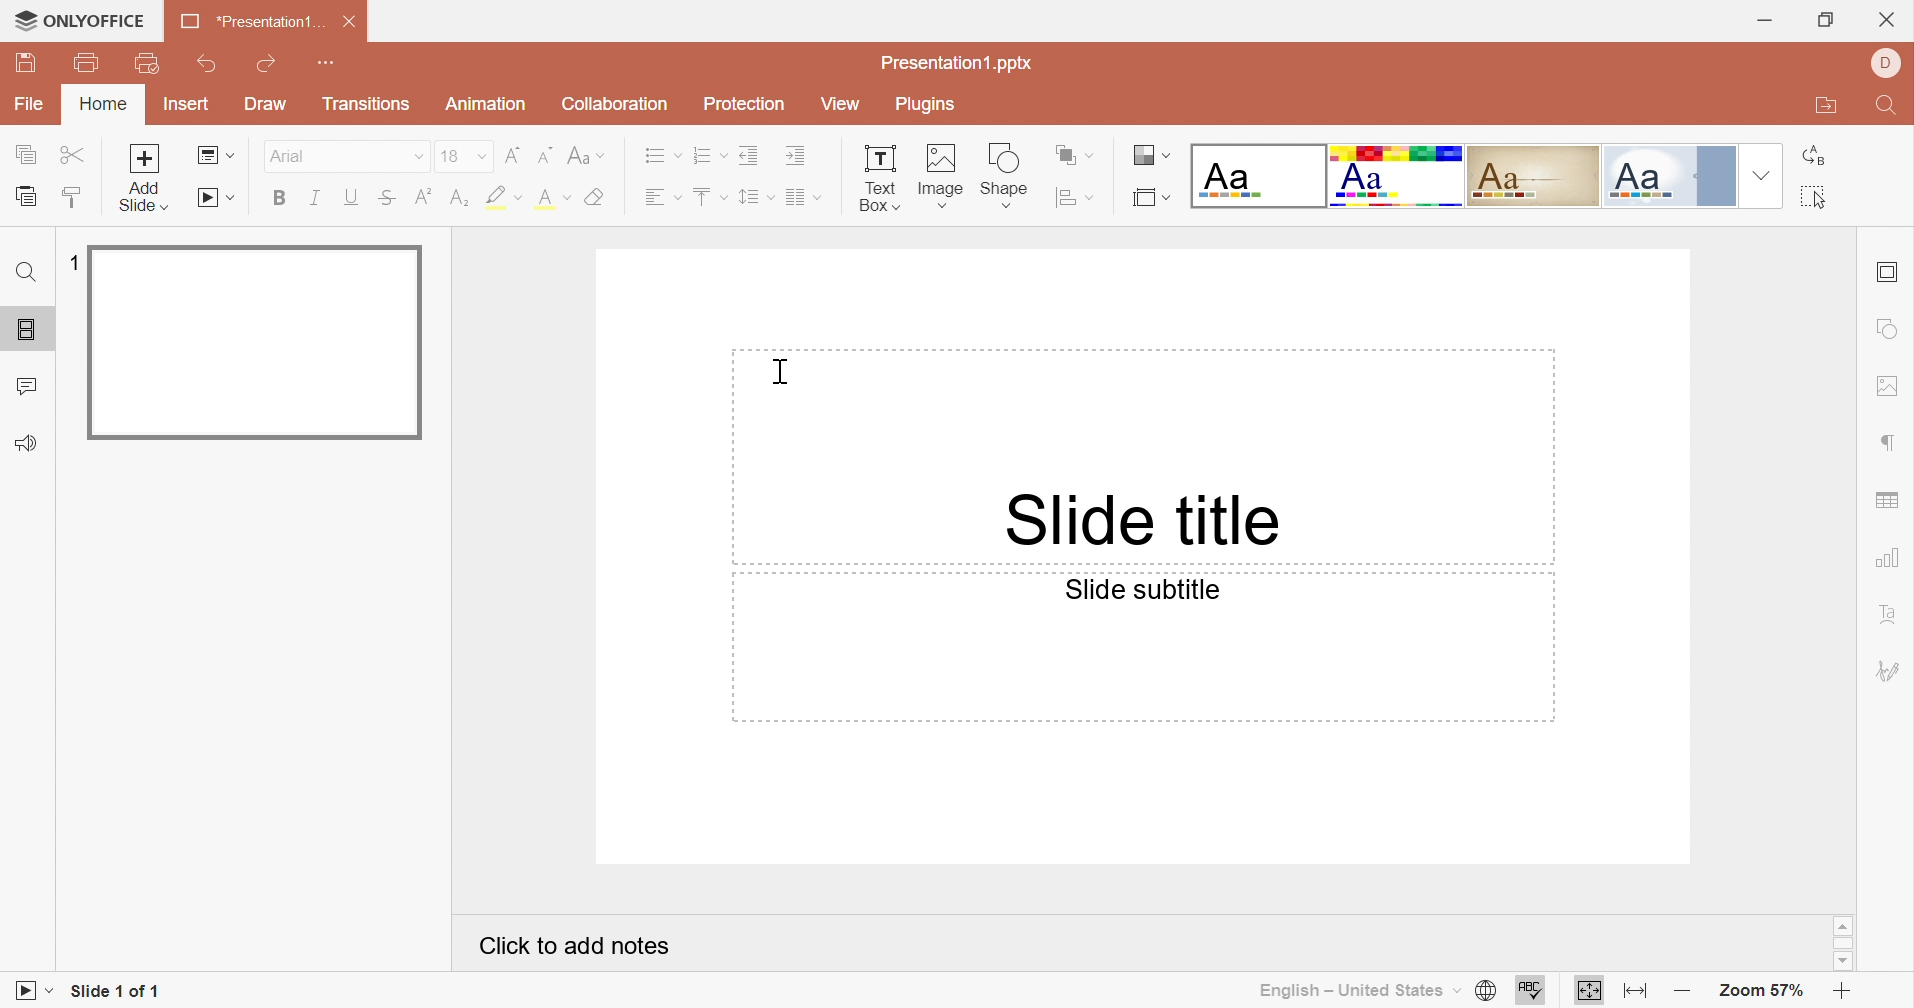 The height and width of the screenshot is (1008, 1914). I want to click on Superscript, so click(386, 200).